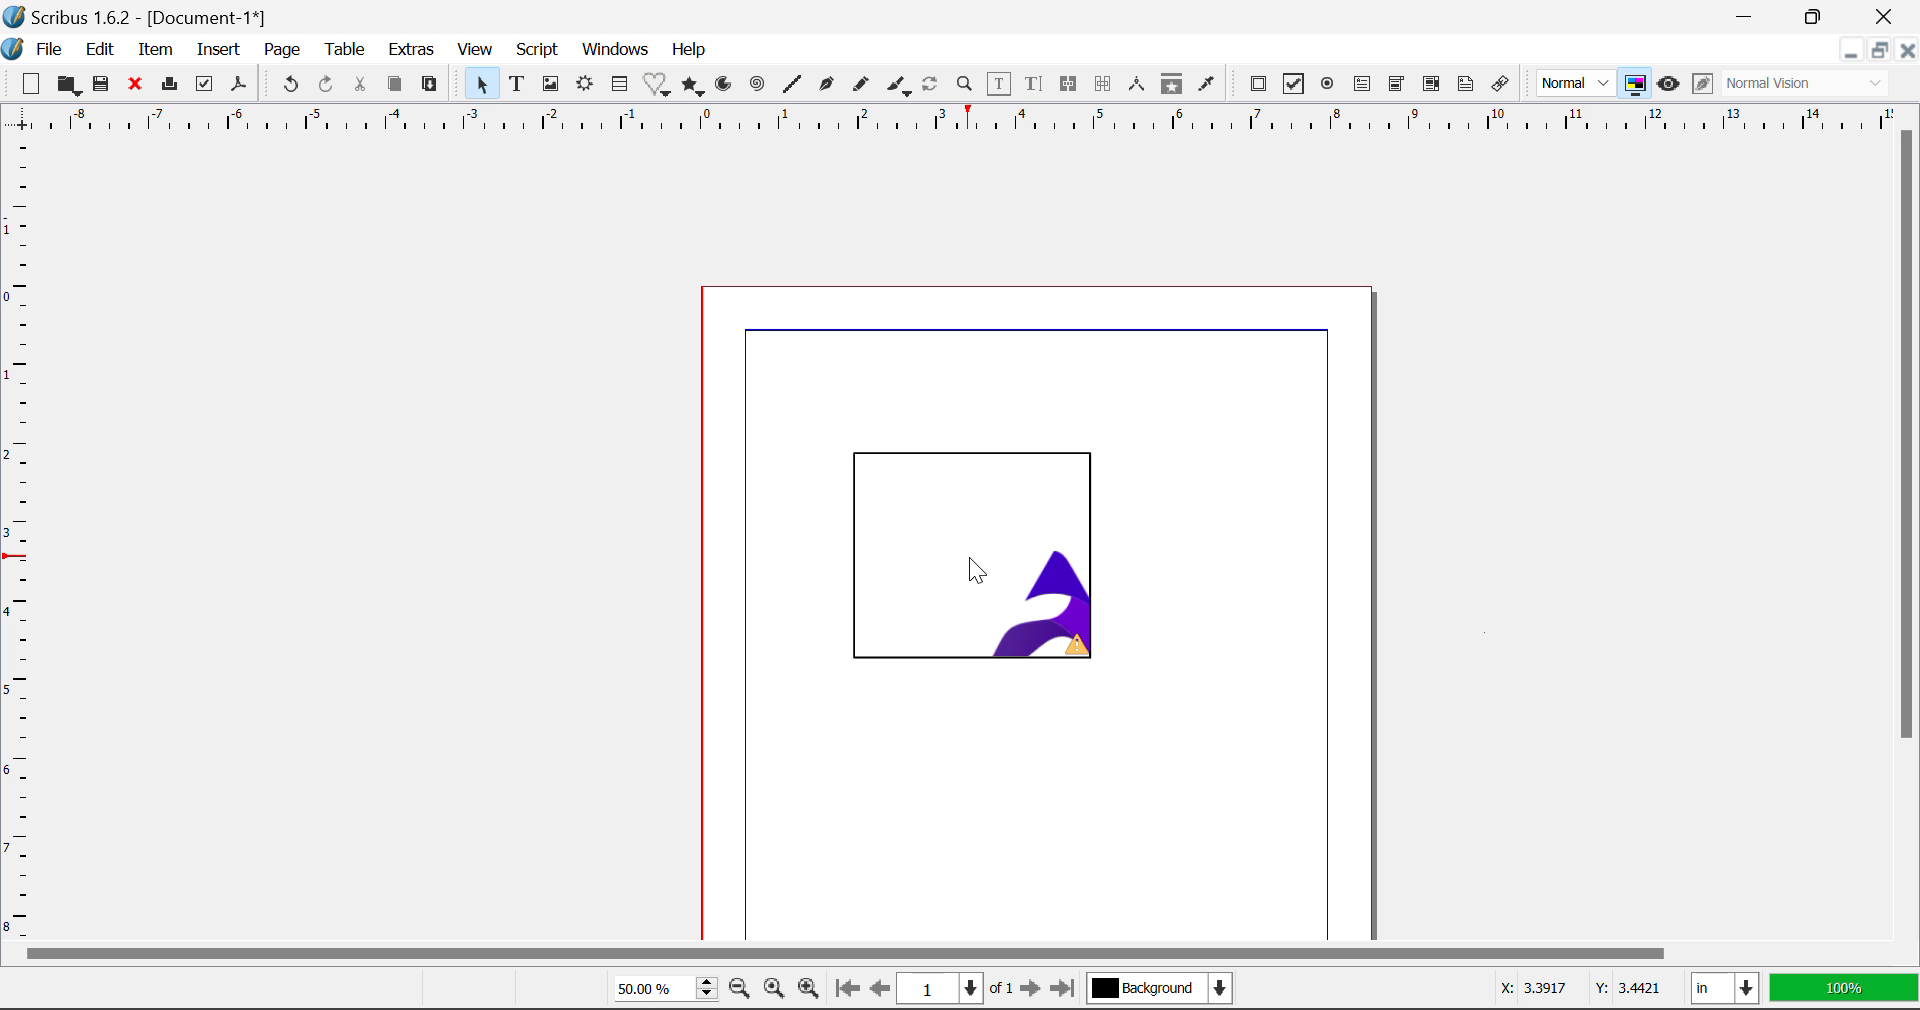 The height and width of the screenshot is (1010, 1920). Describe the element at coordinates (1812, 84) in the screenshot. I see `Display Appearance` at that location.